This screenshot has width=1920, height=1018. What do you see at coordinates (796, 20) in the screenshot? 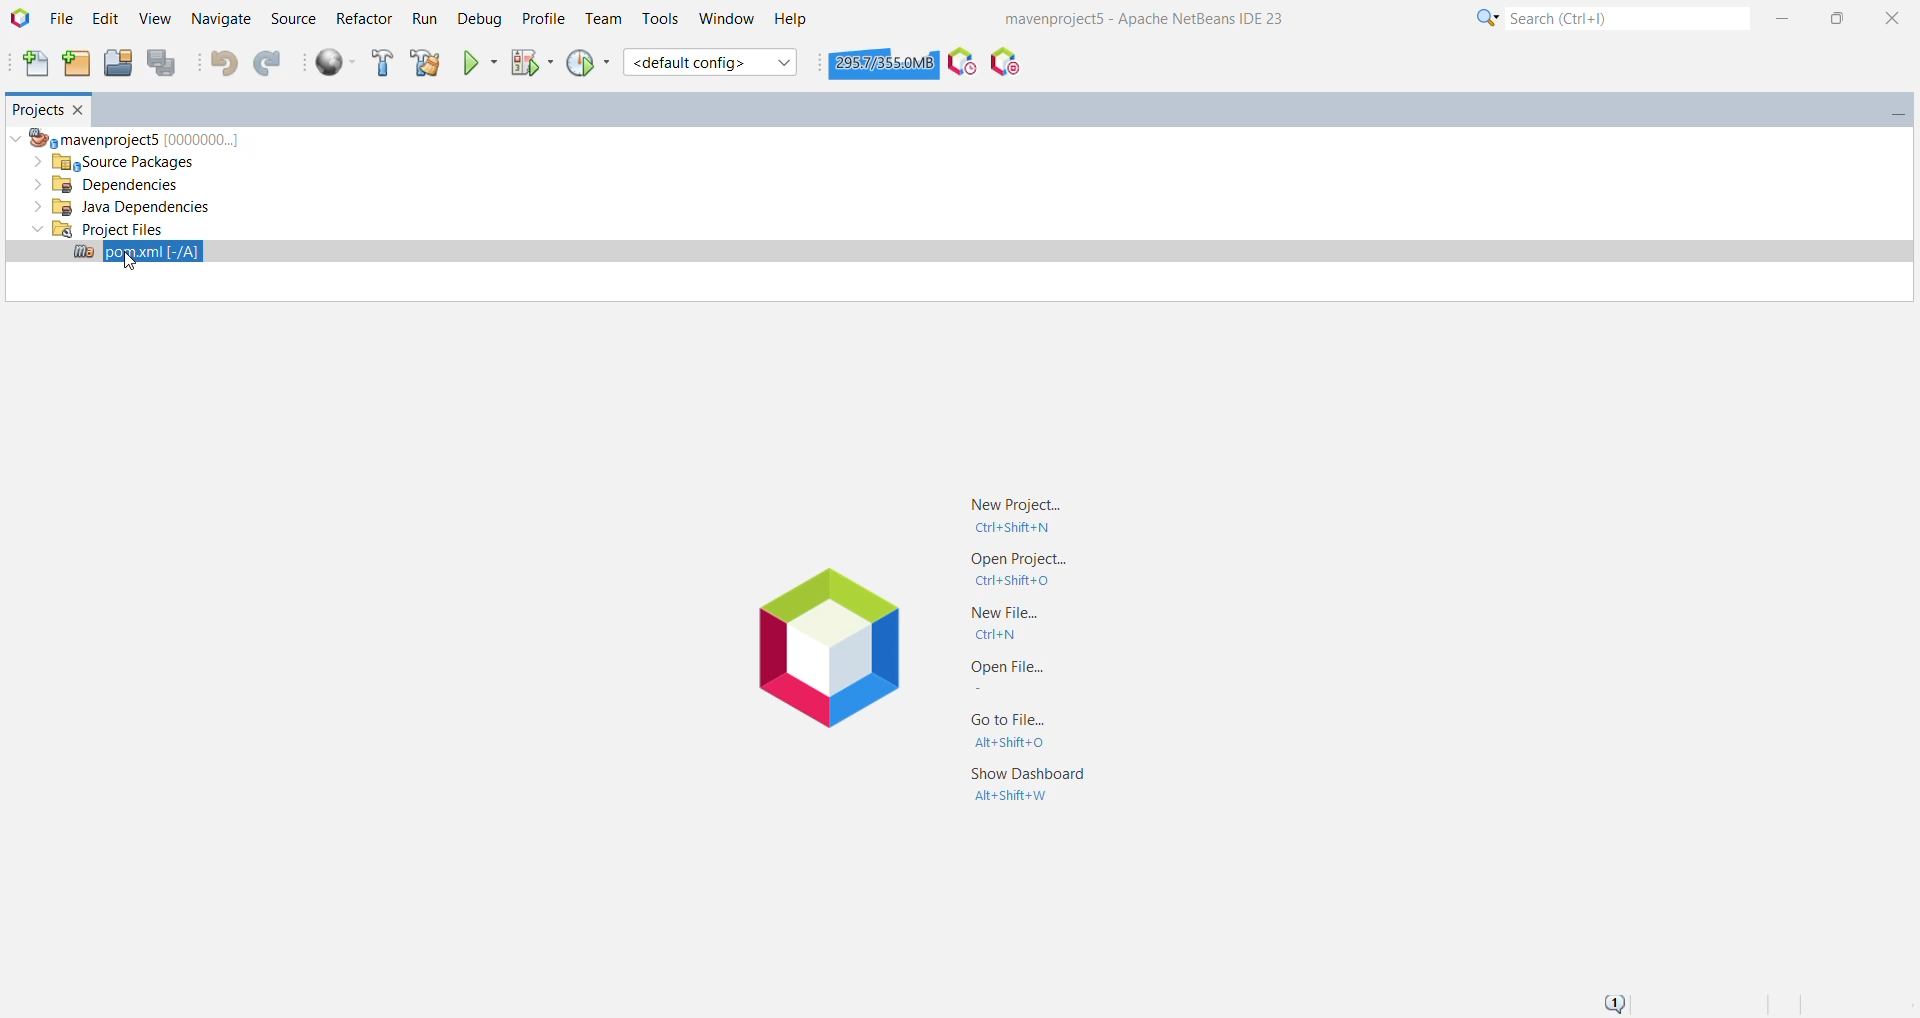
I see `Help` at bounding box center [796, 20].